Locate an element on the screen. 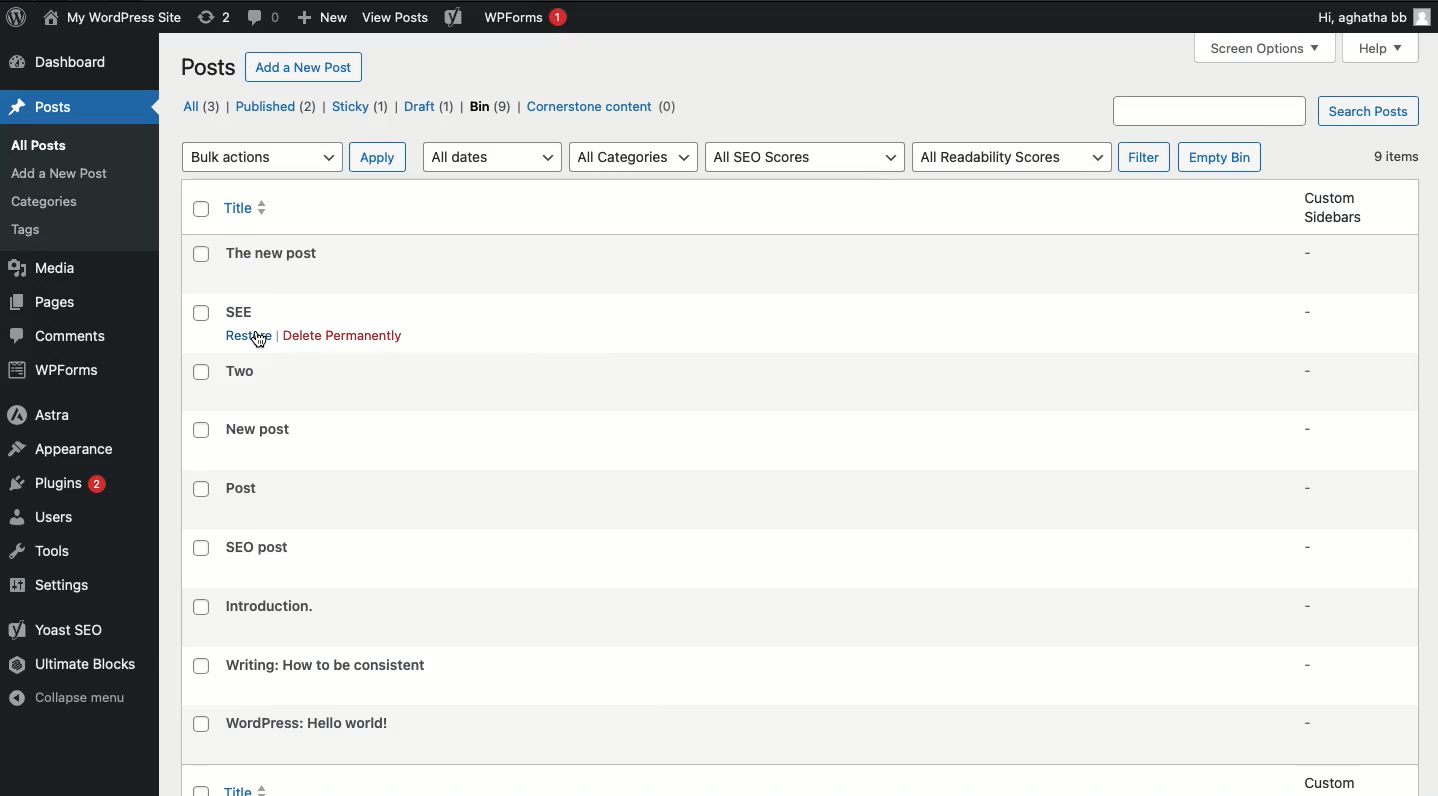  view posts is located at coordinates (412, 17).